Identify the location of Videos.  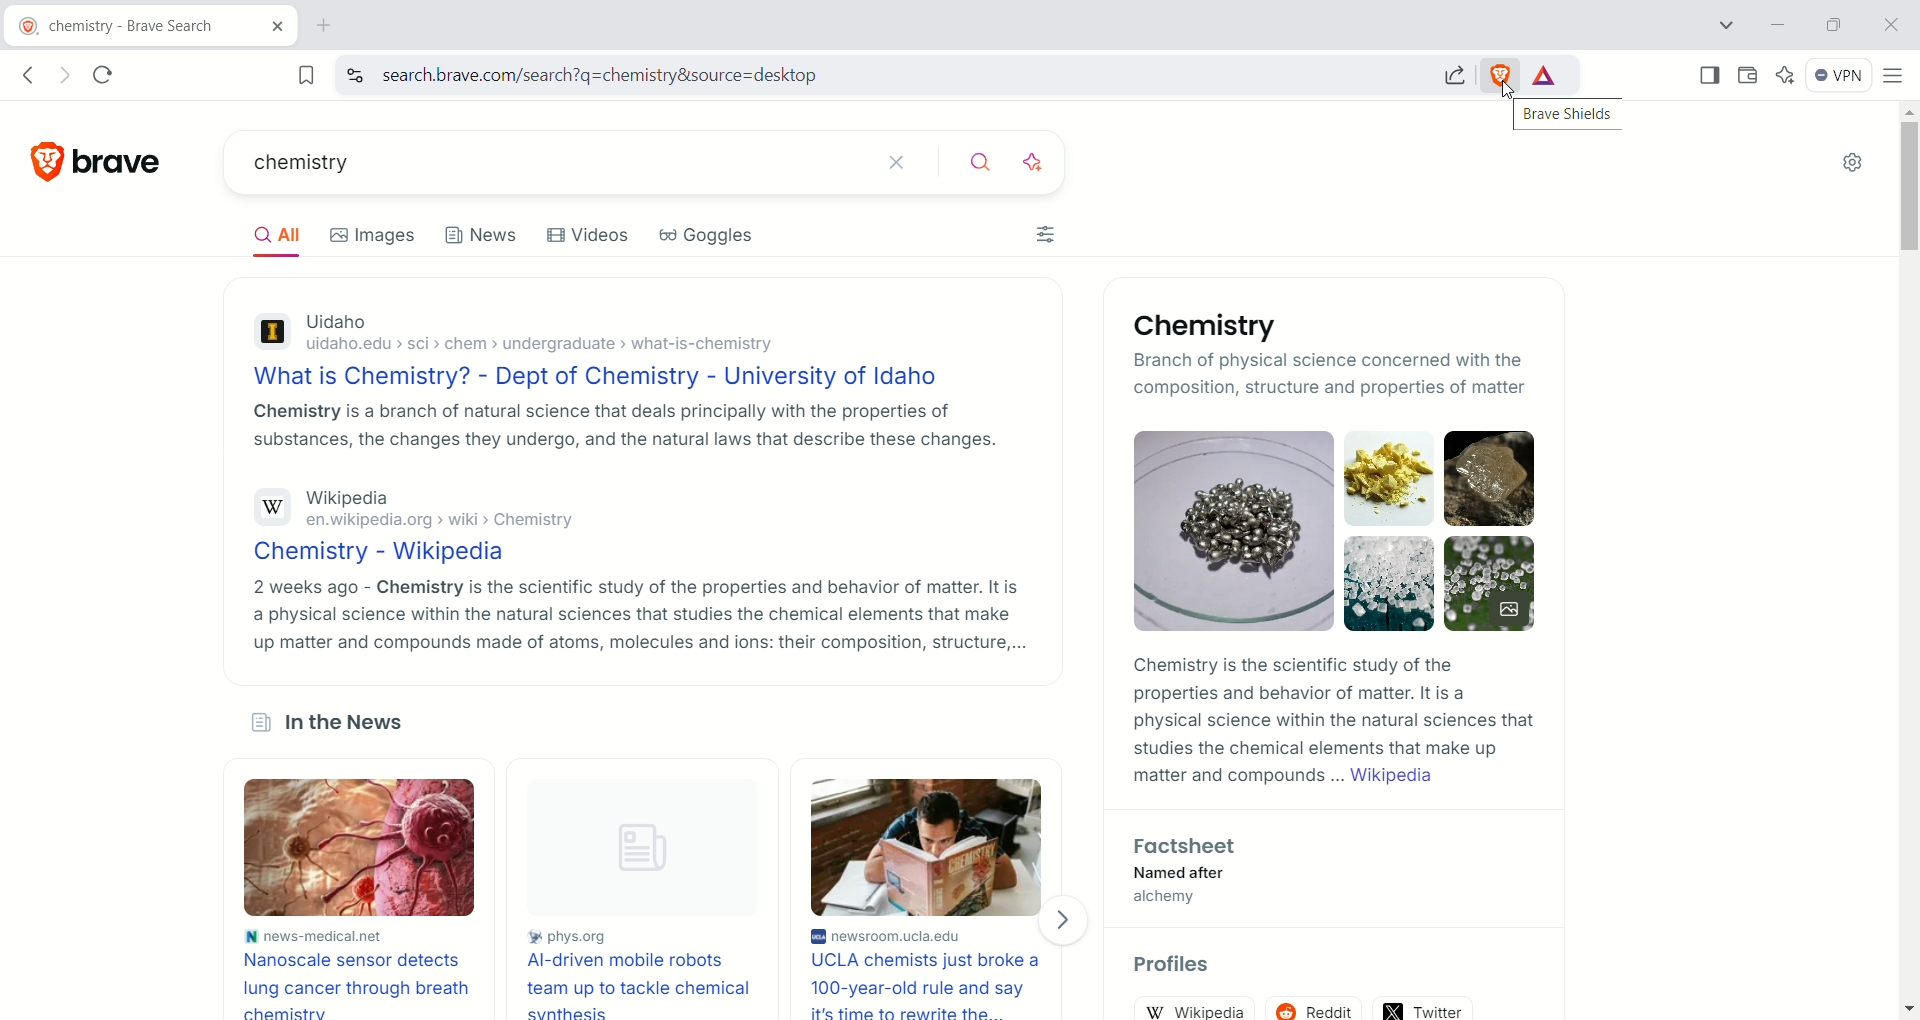
(593, 234).